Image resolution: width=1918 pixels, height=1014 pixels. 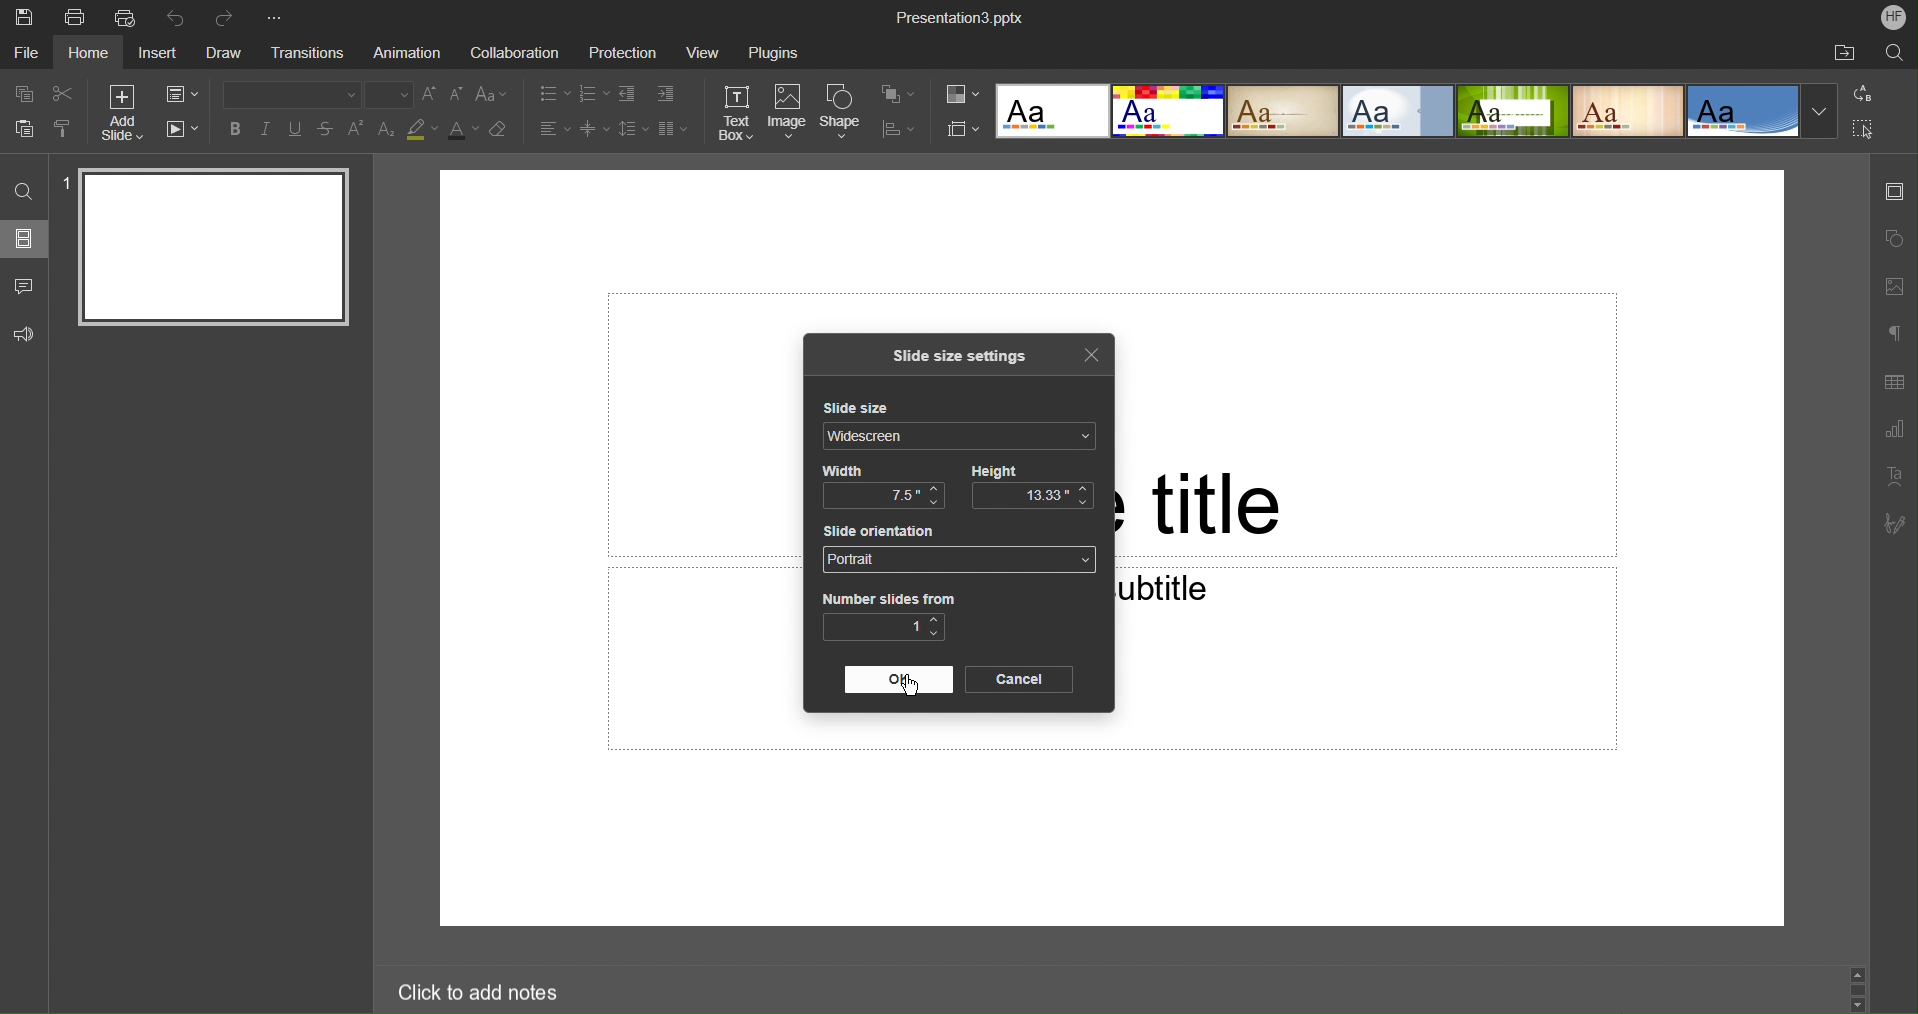 What do you see at coordinates (463, 132) in the screenshot?
I see `Text Color` at bounding box center [463, 132].